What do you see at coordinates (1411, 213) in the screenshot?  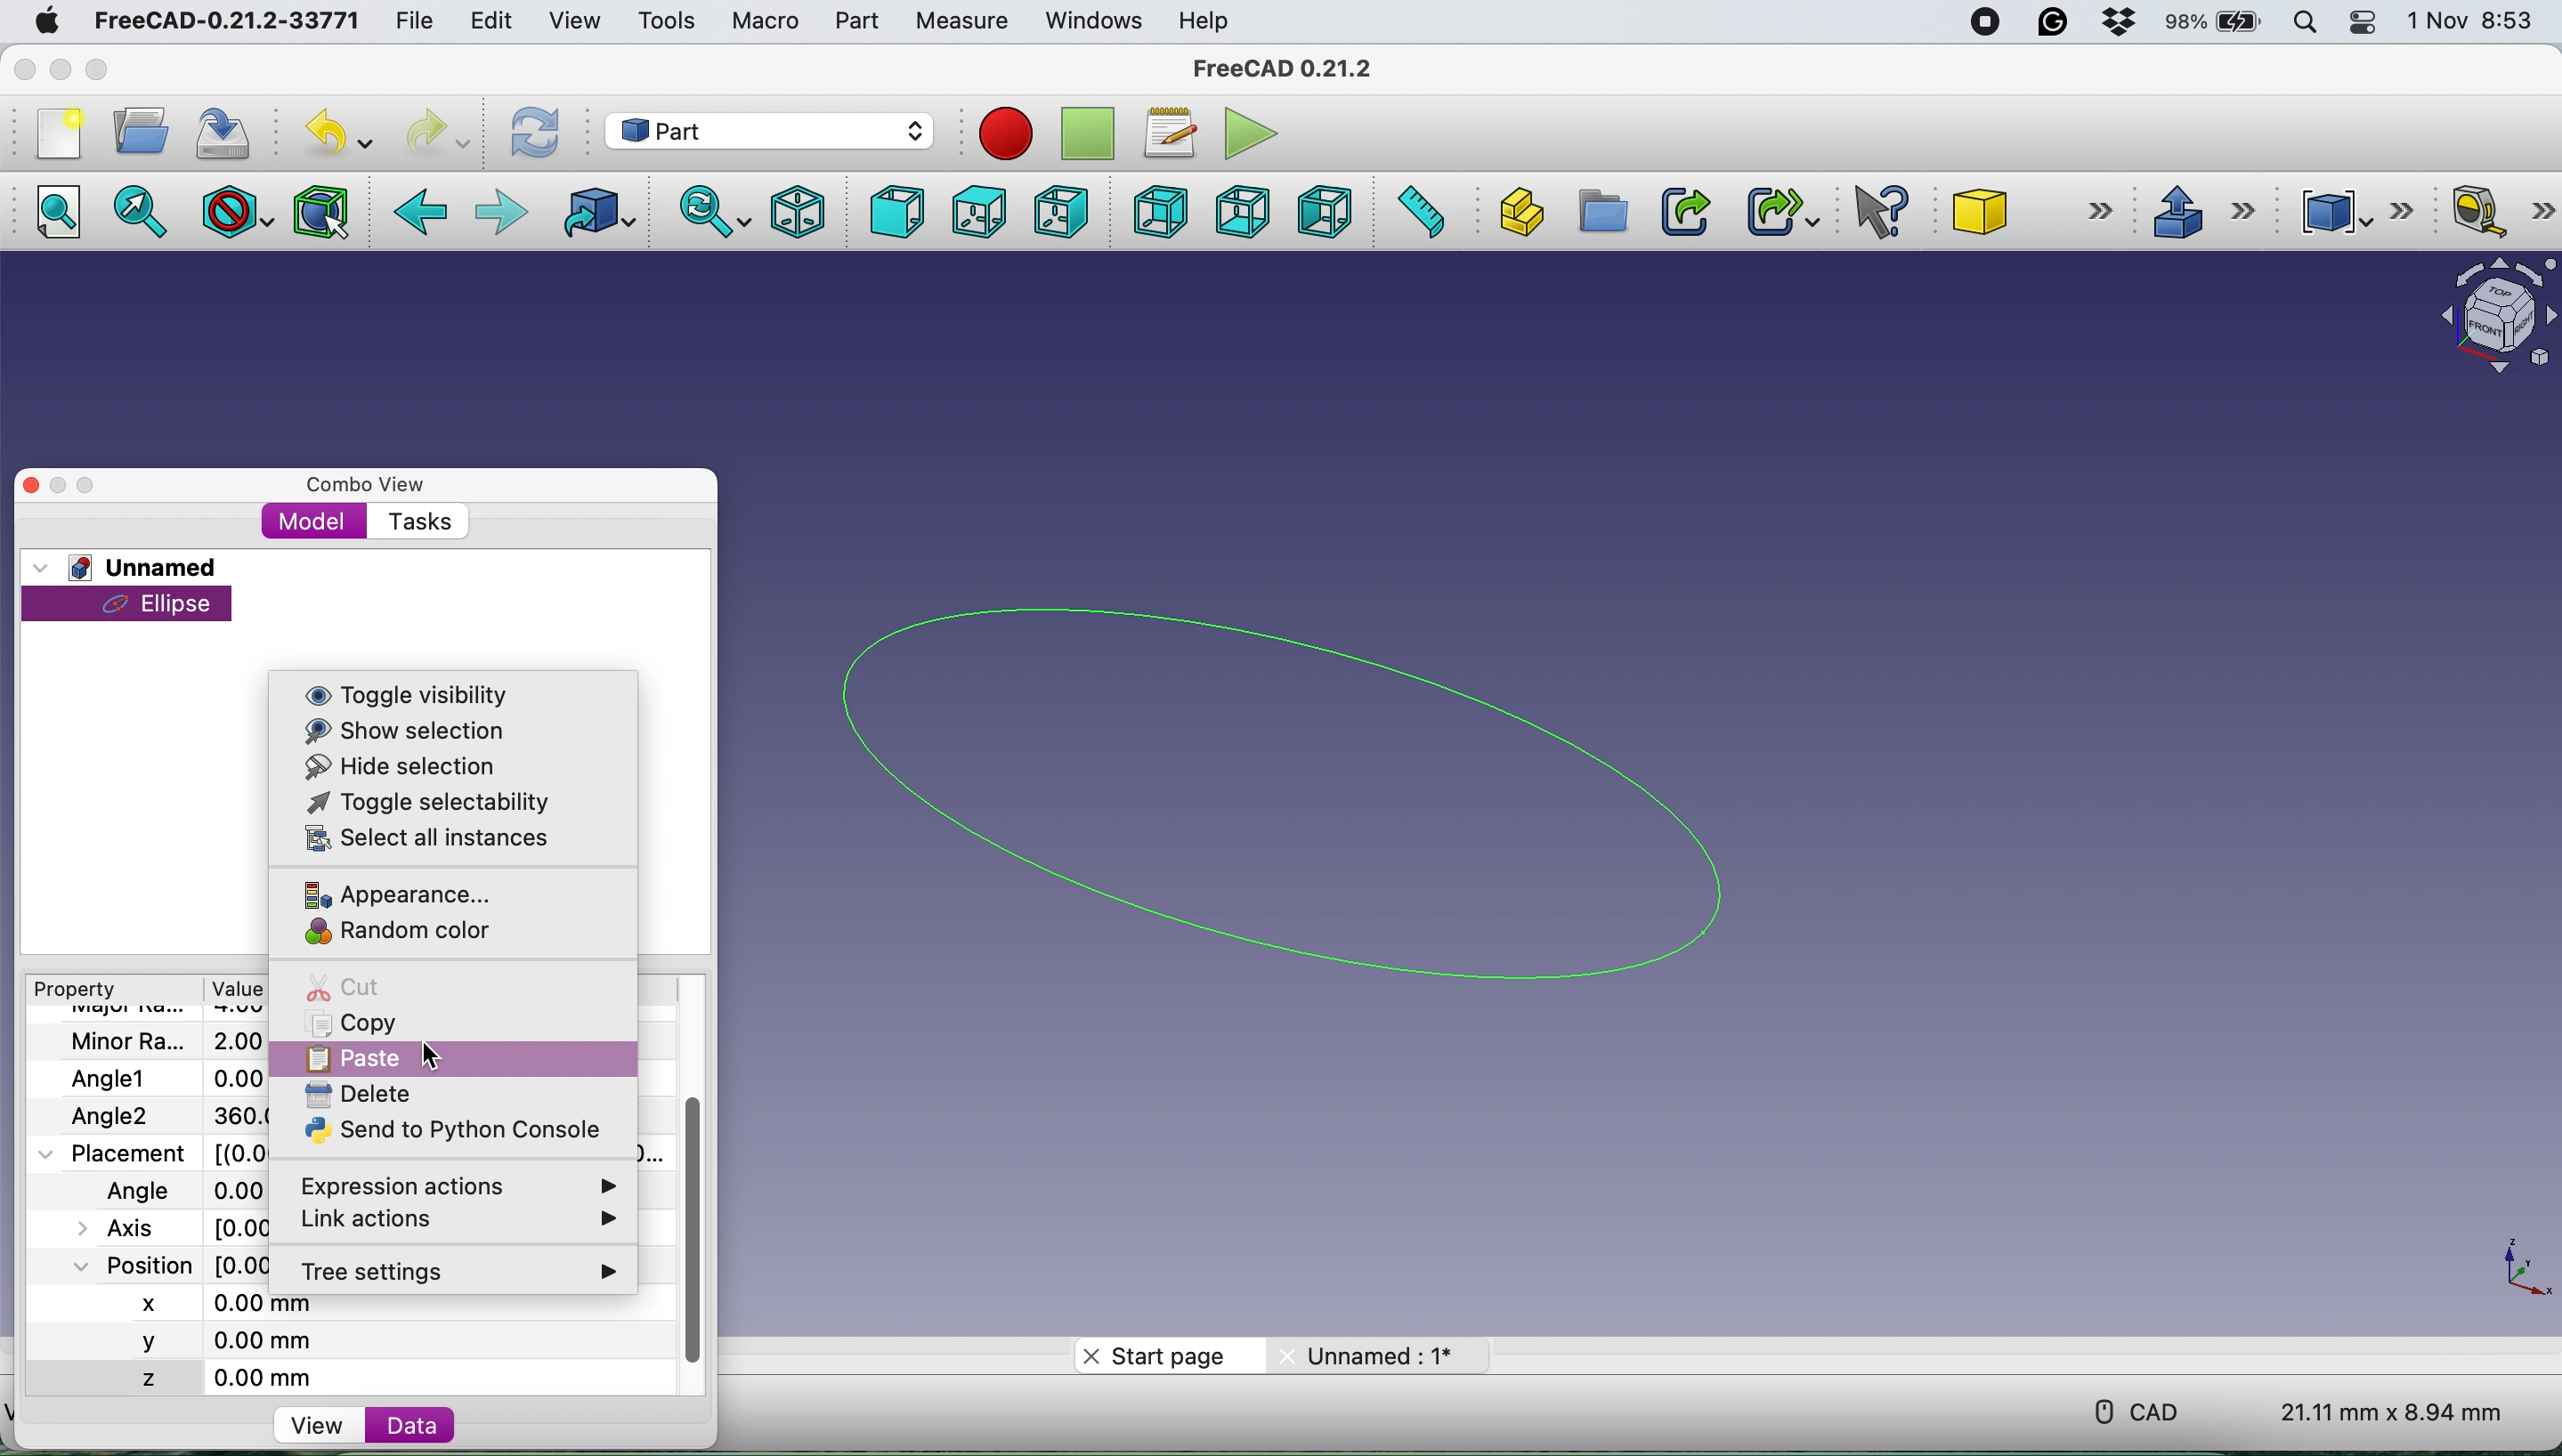 I see `measure distance` at bounding box center [1411, 213].